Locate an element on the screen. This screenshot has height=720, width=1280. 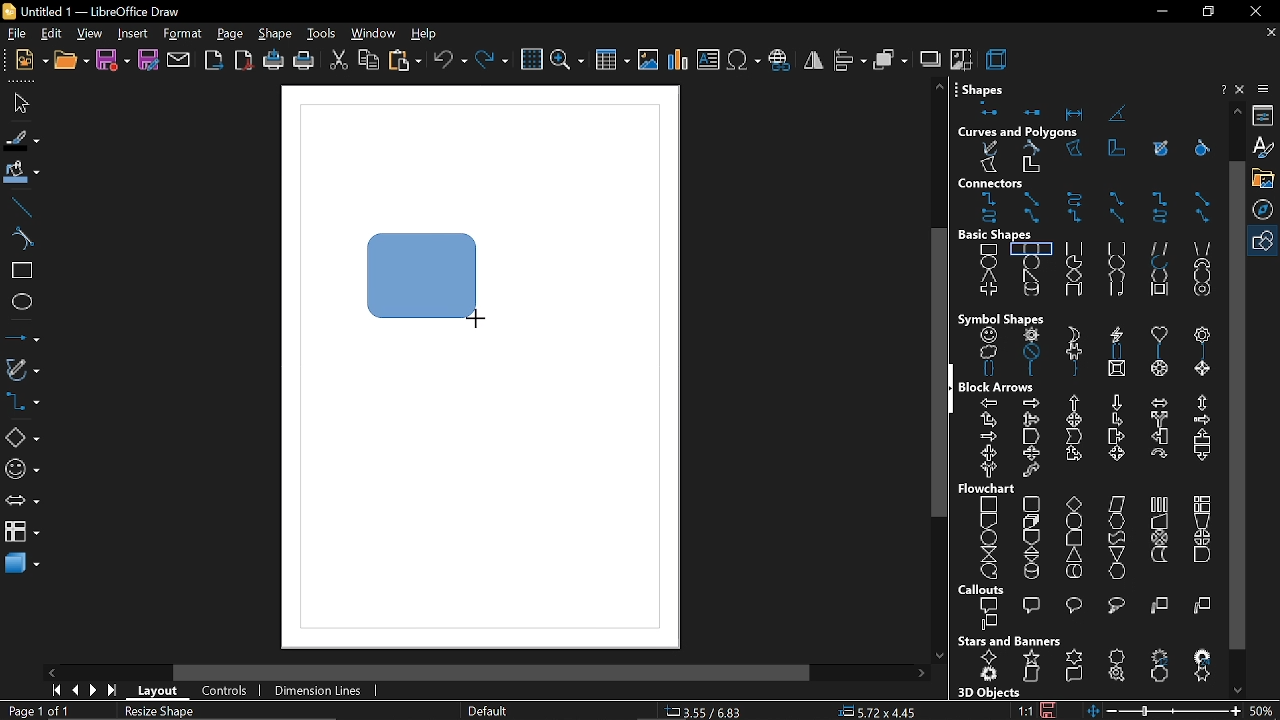
export is located at coordinates (215, 62).